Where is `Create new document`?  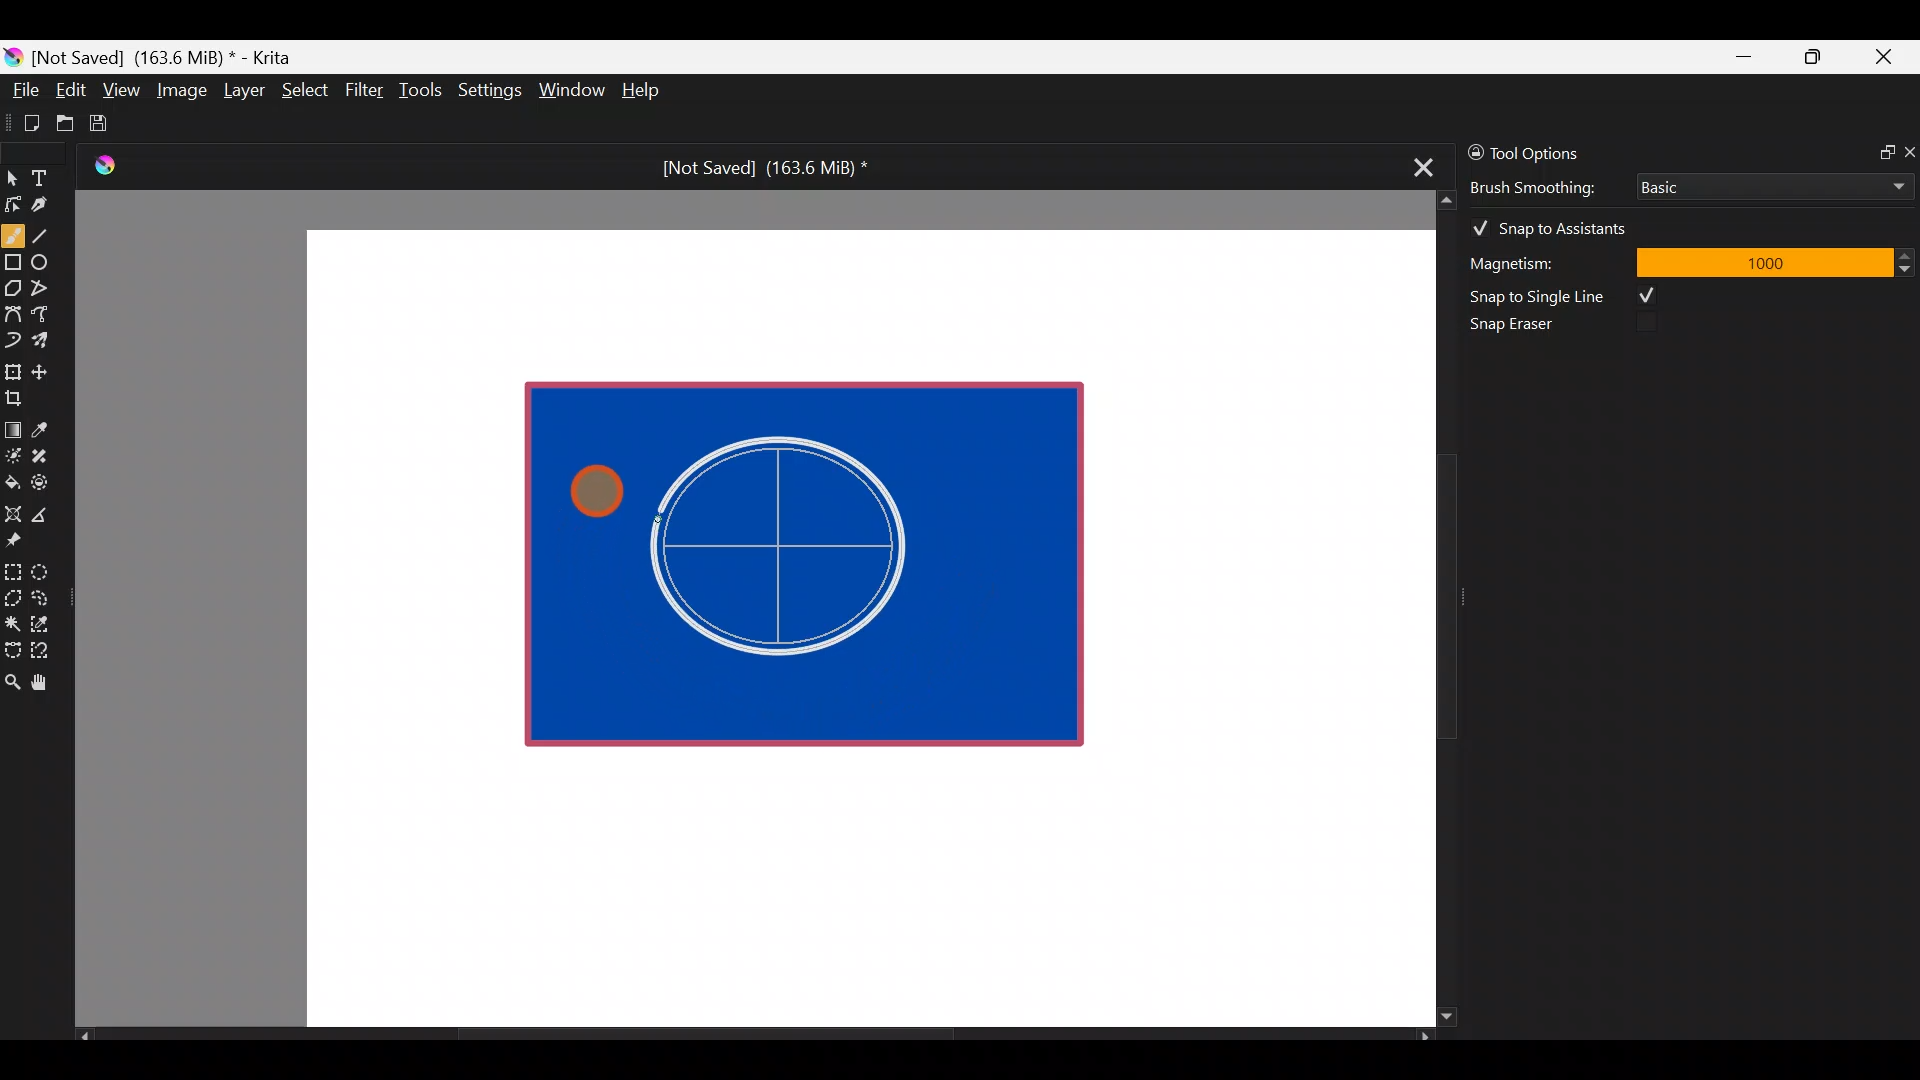
Create new document is located at coordinates (25, 123).